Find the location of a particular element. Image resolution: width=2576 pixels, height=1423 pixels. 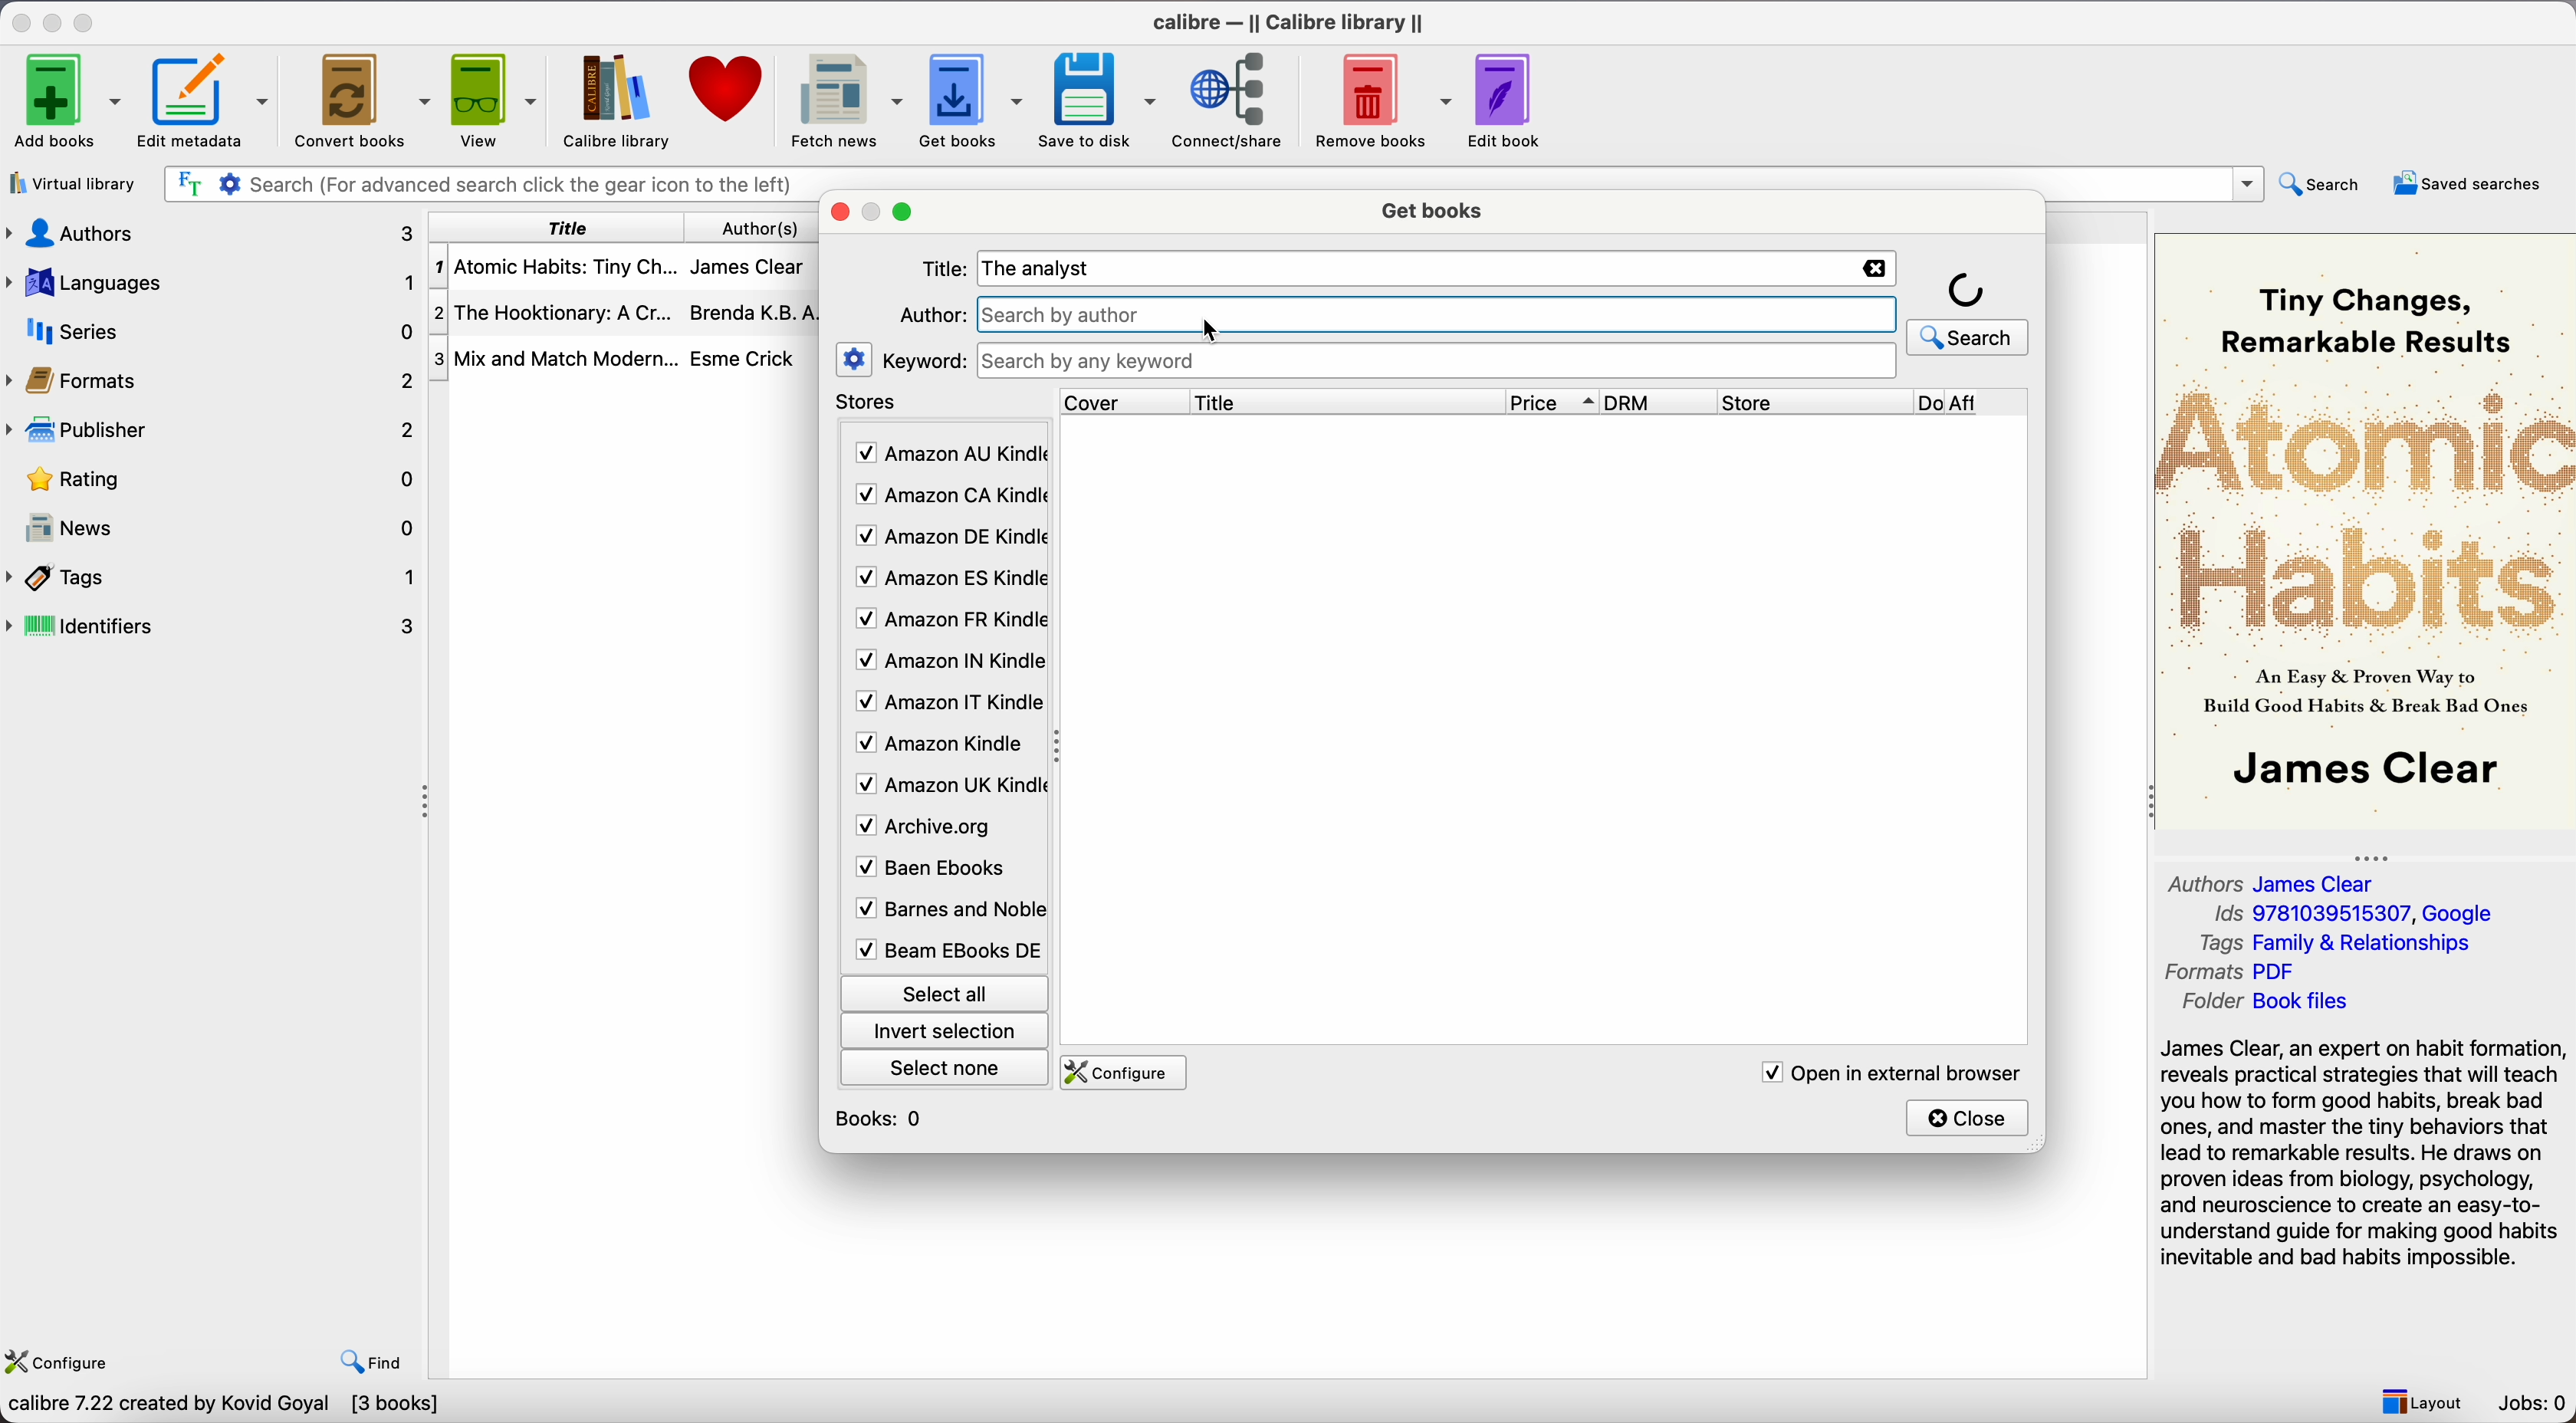

Do Aff is located at coordinates (1972, 403).